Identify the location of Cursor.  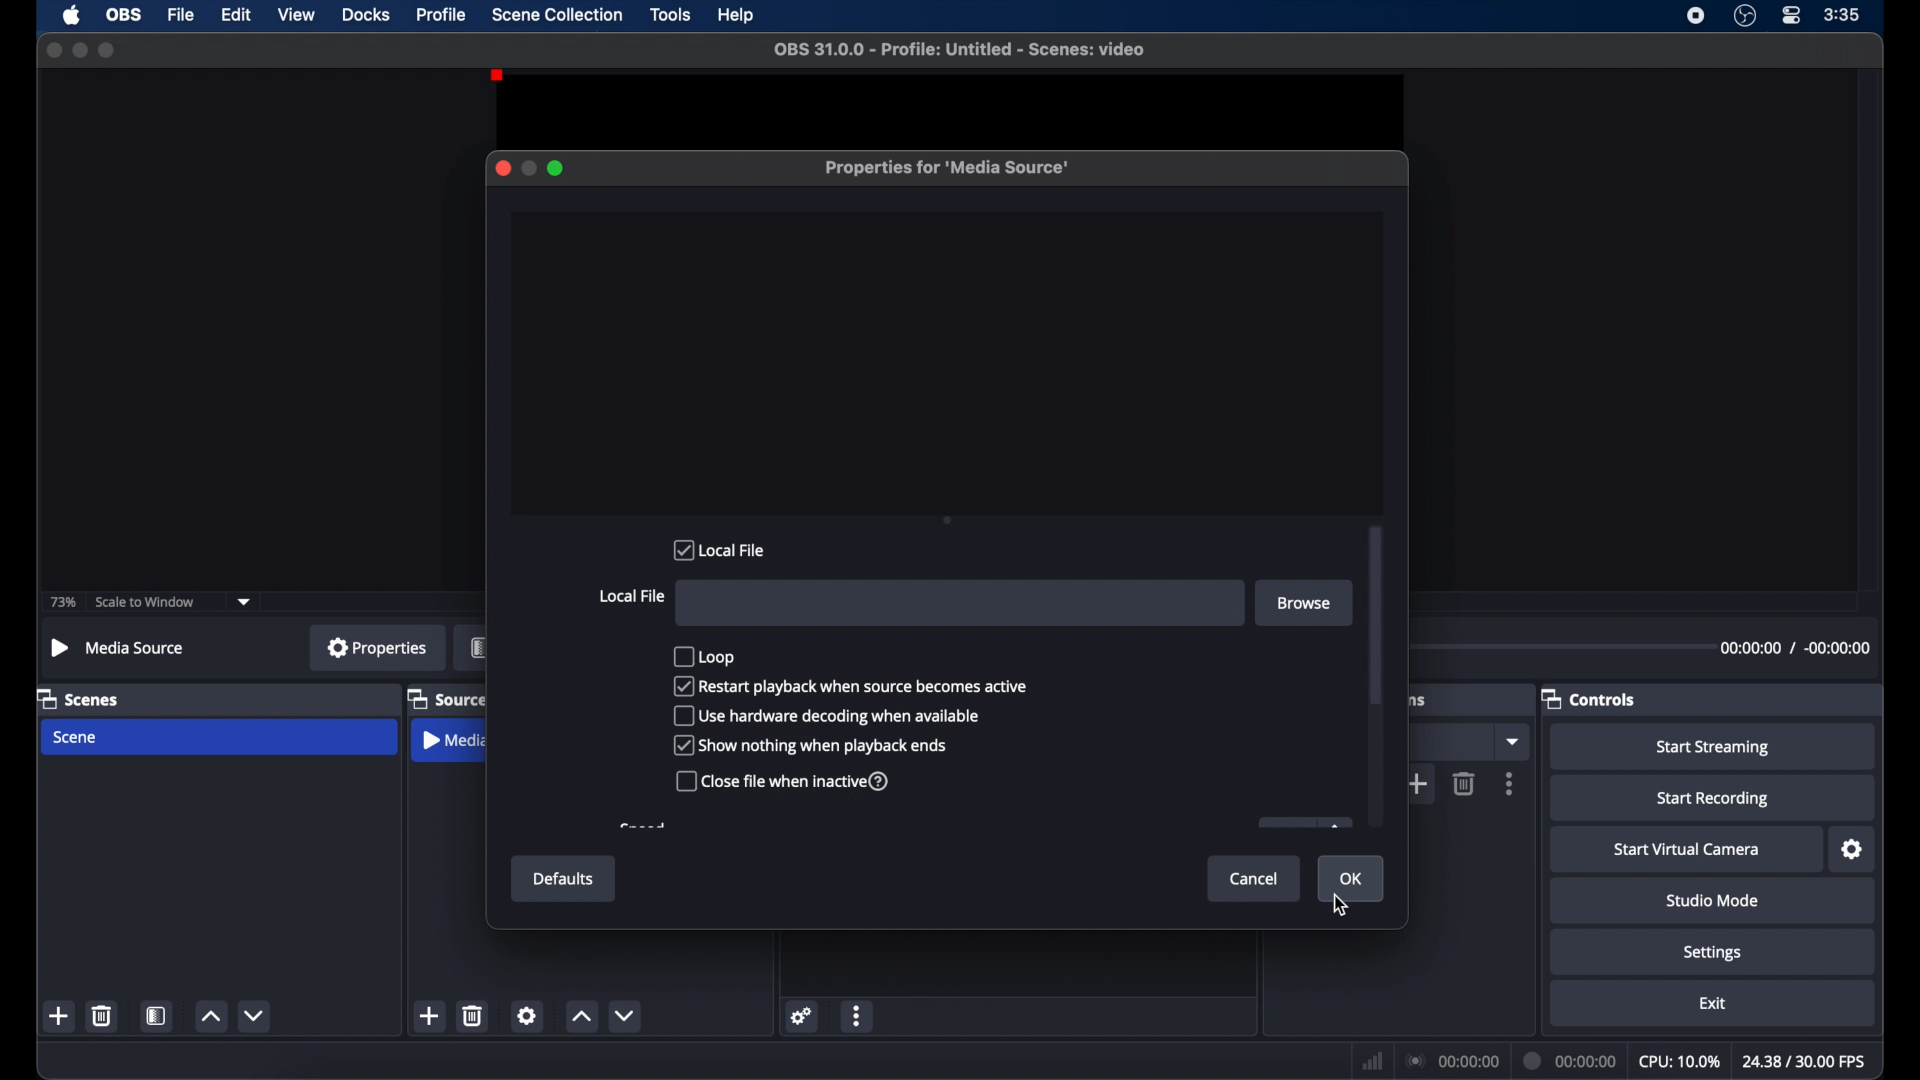
(1338, 907).